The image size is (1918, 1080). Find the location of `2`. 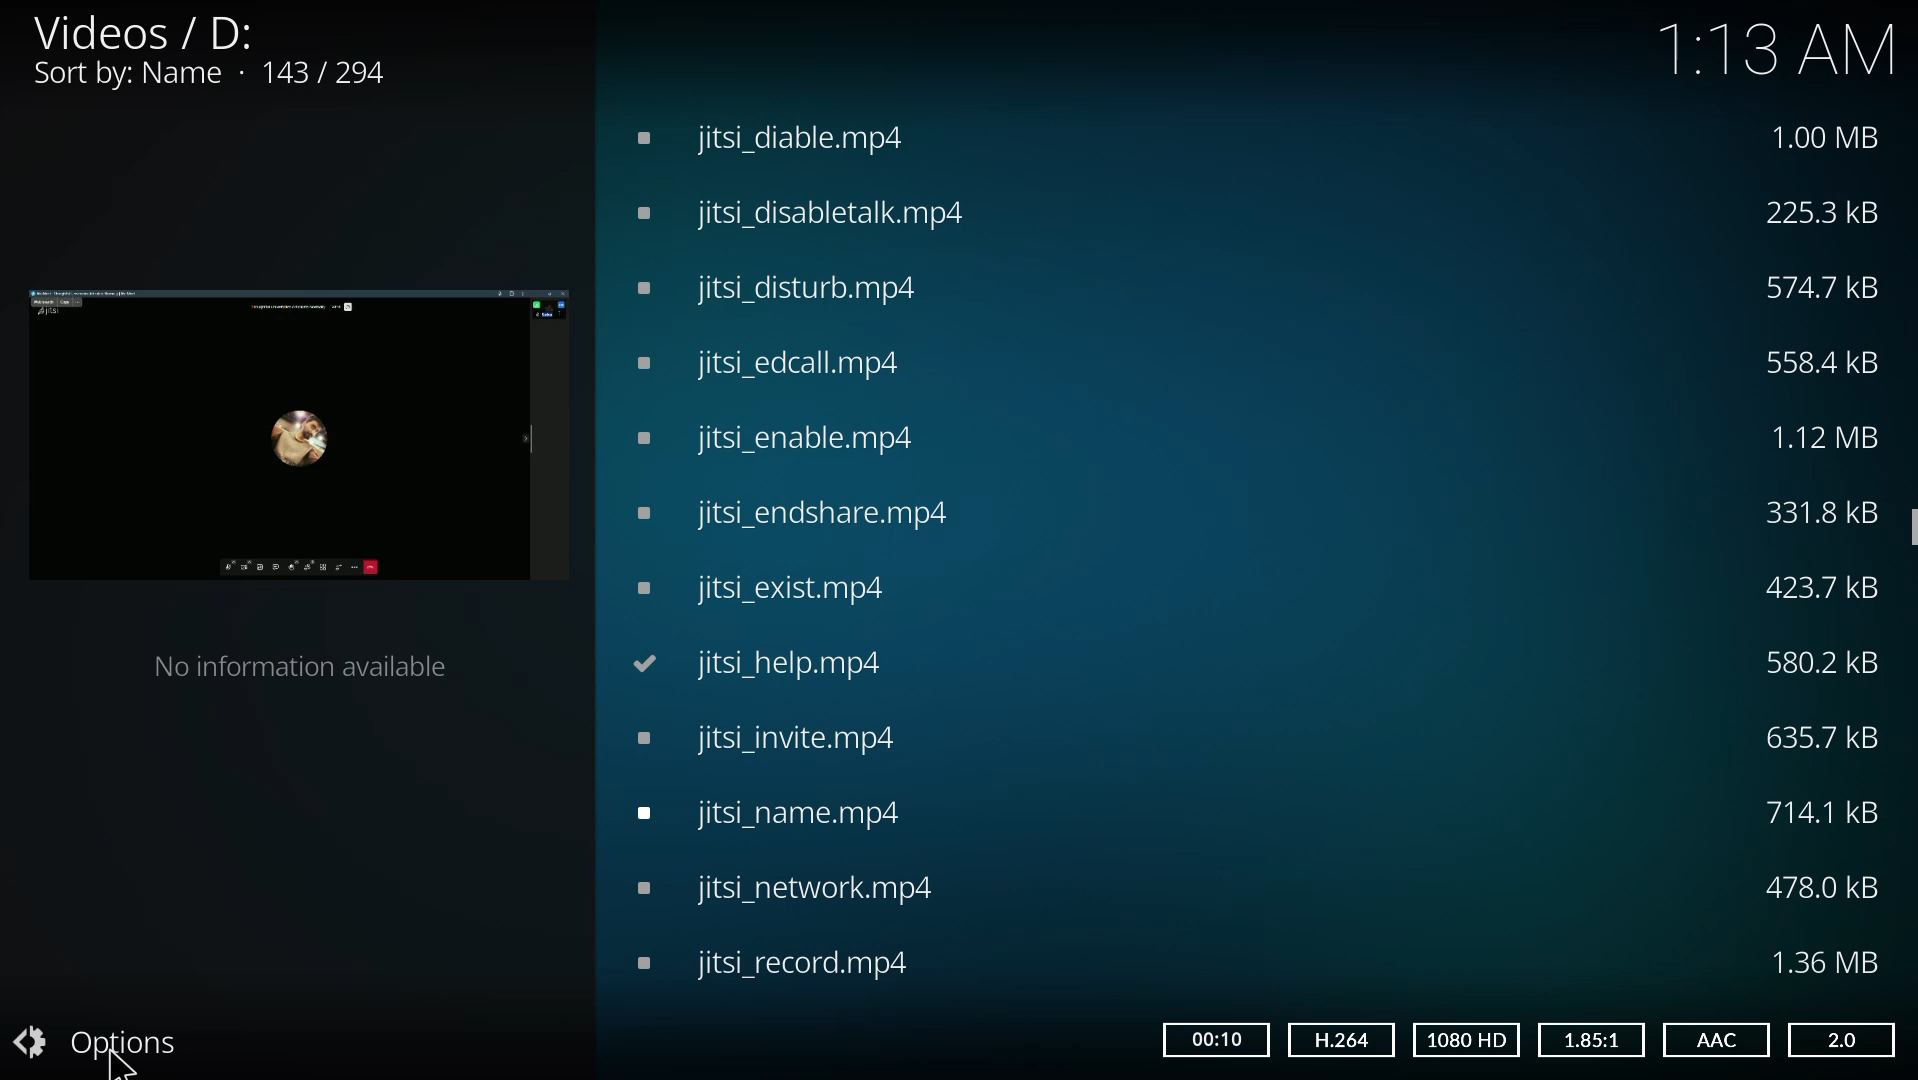

2 is located at coordinates (1843, 1039).